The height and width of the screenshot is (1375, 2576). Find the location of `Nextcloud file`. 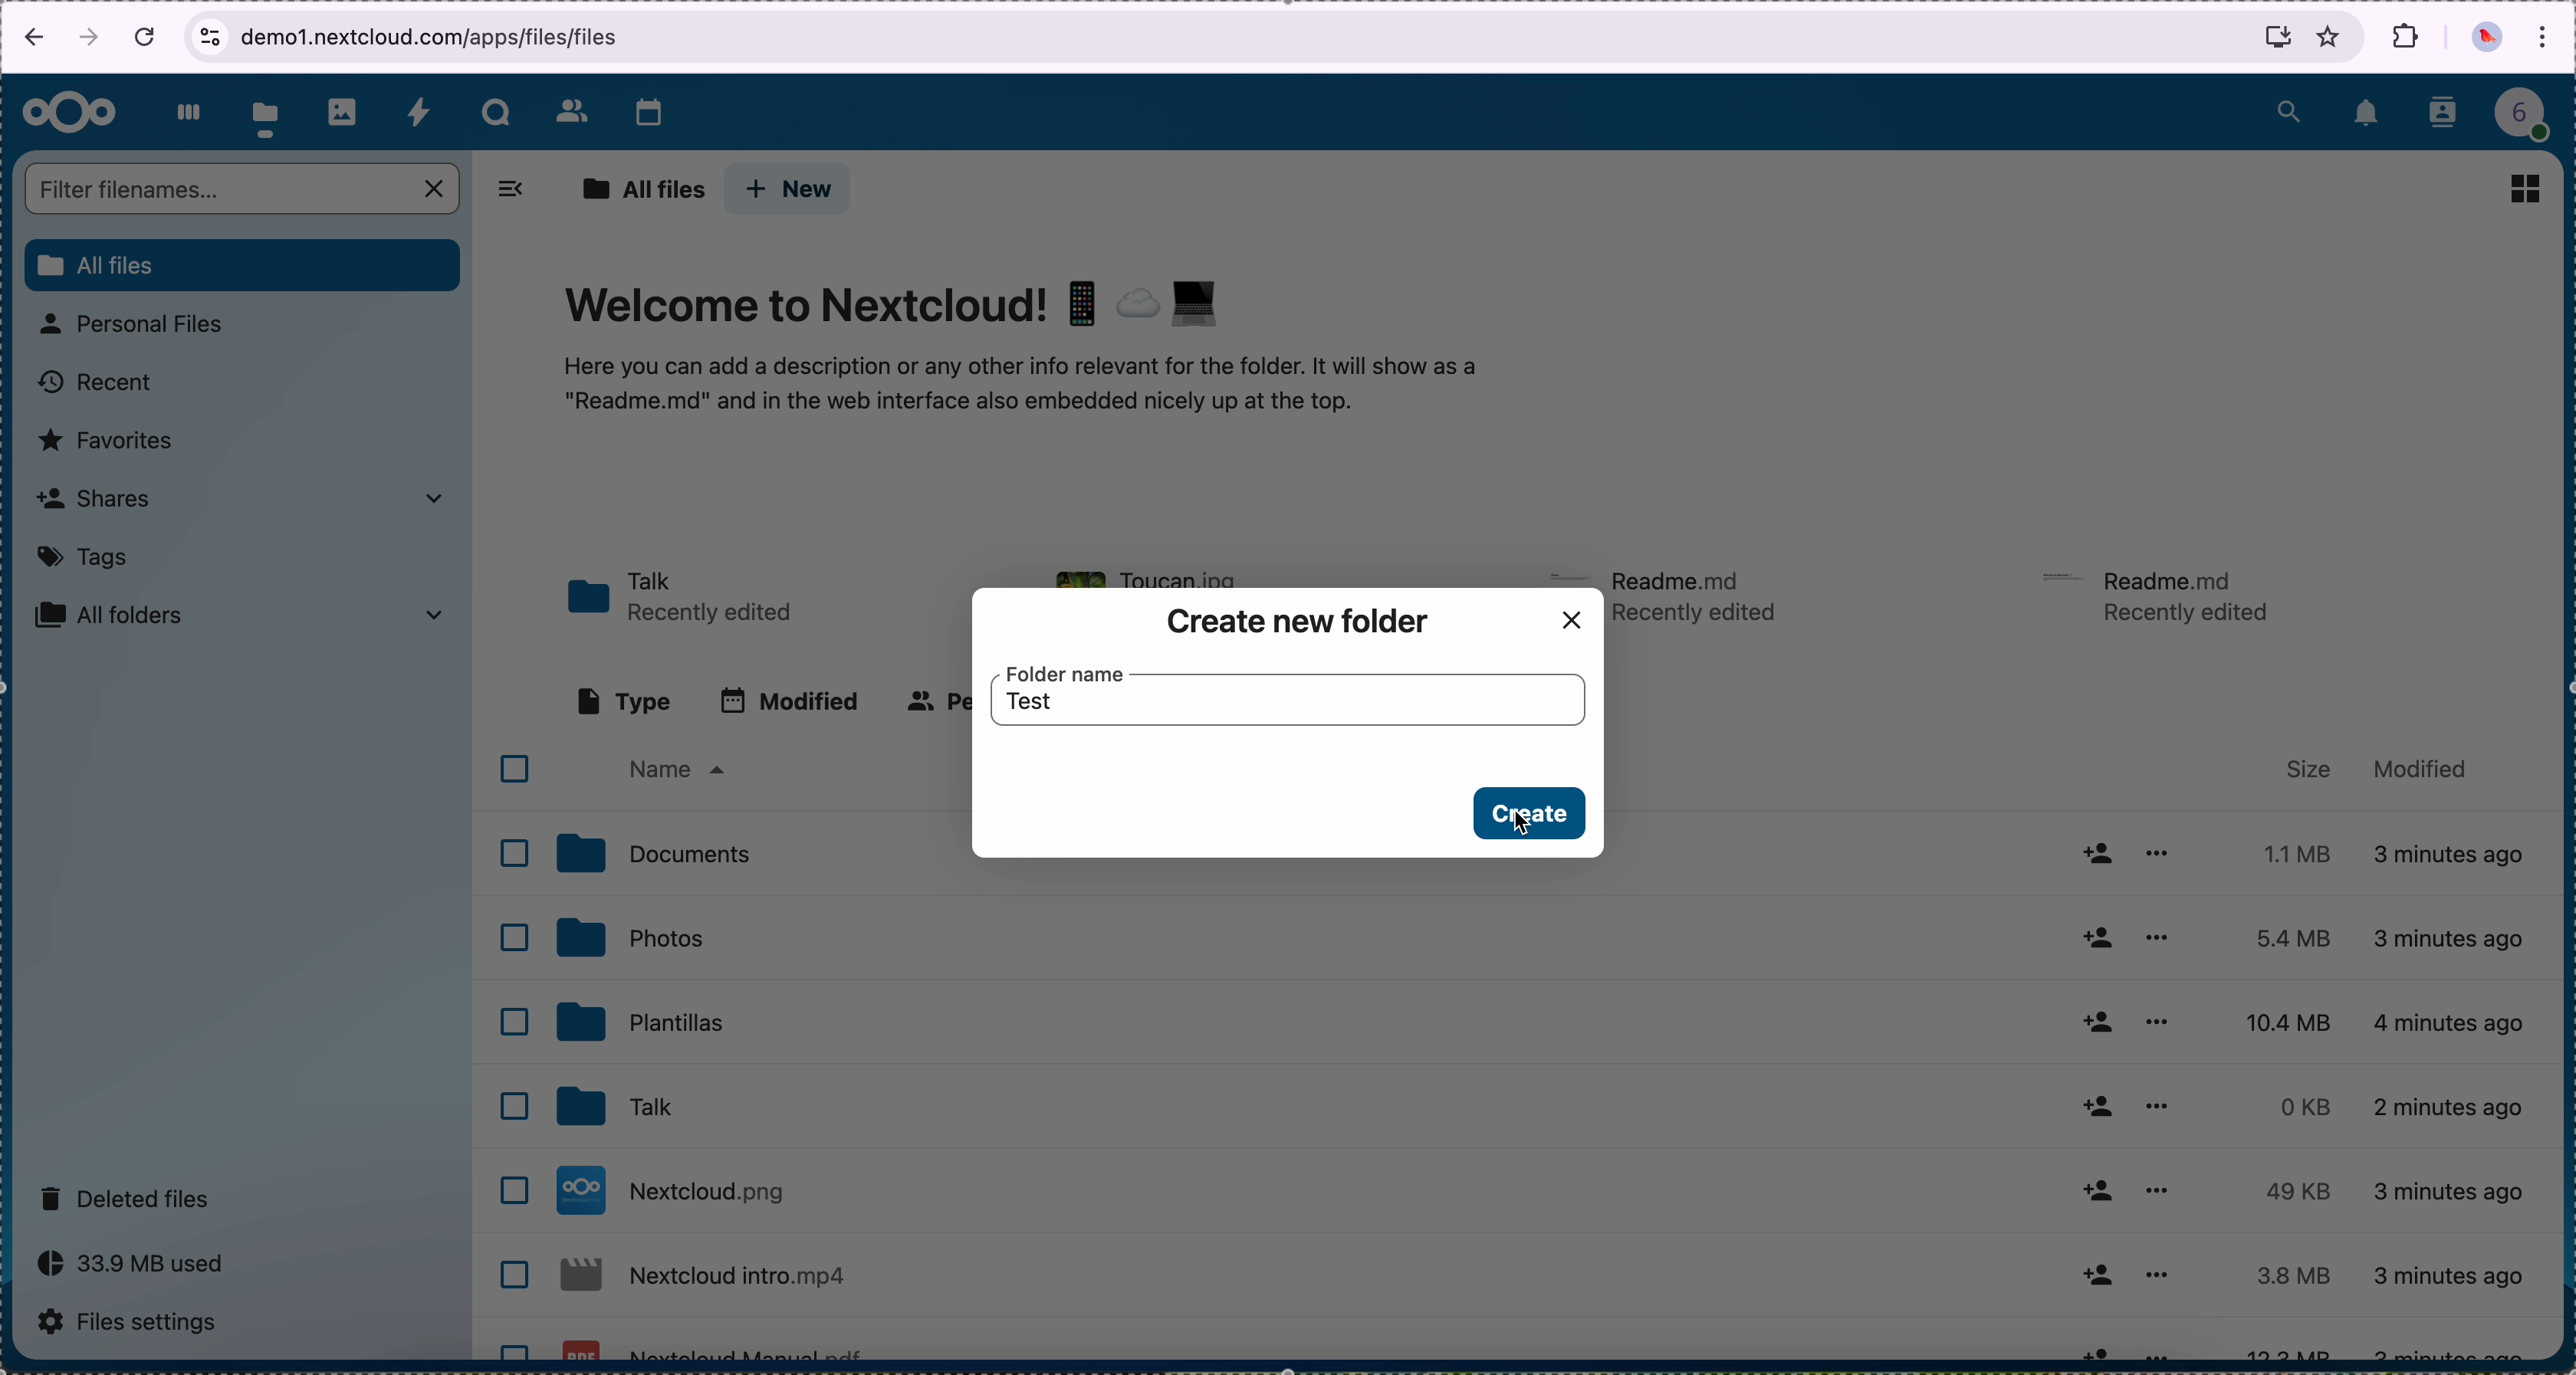

Nextcloud file is located at coordinates (715, 1347).